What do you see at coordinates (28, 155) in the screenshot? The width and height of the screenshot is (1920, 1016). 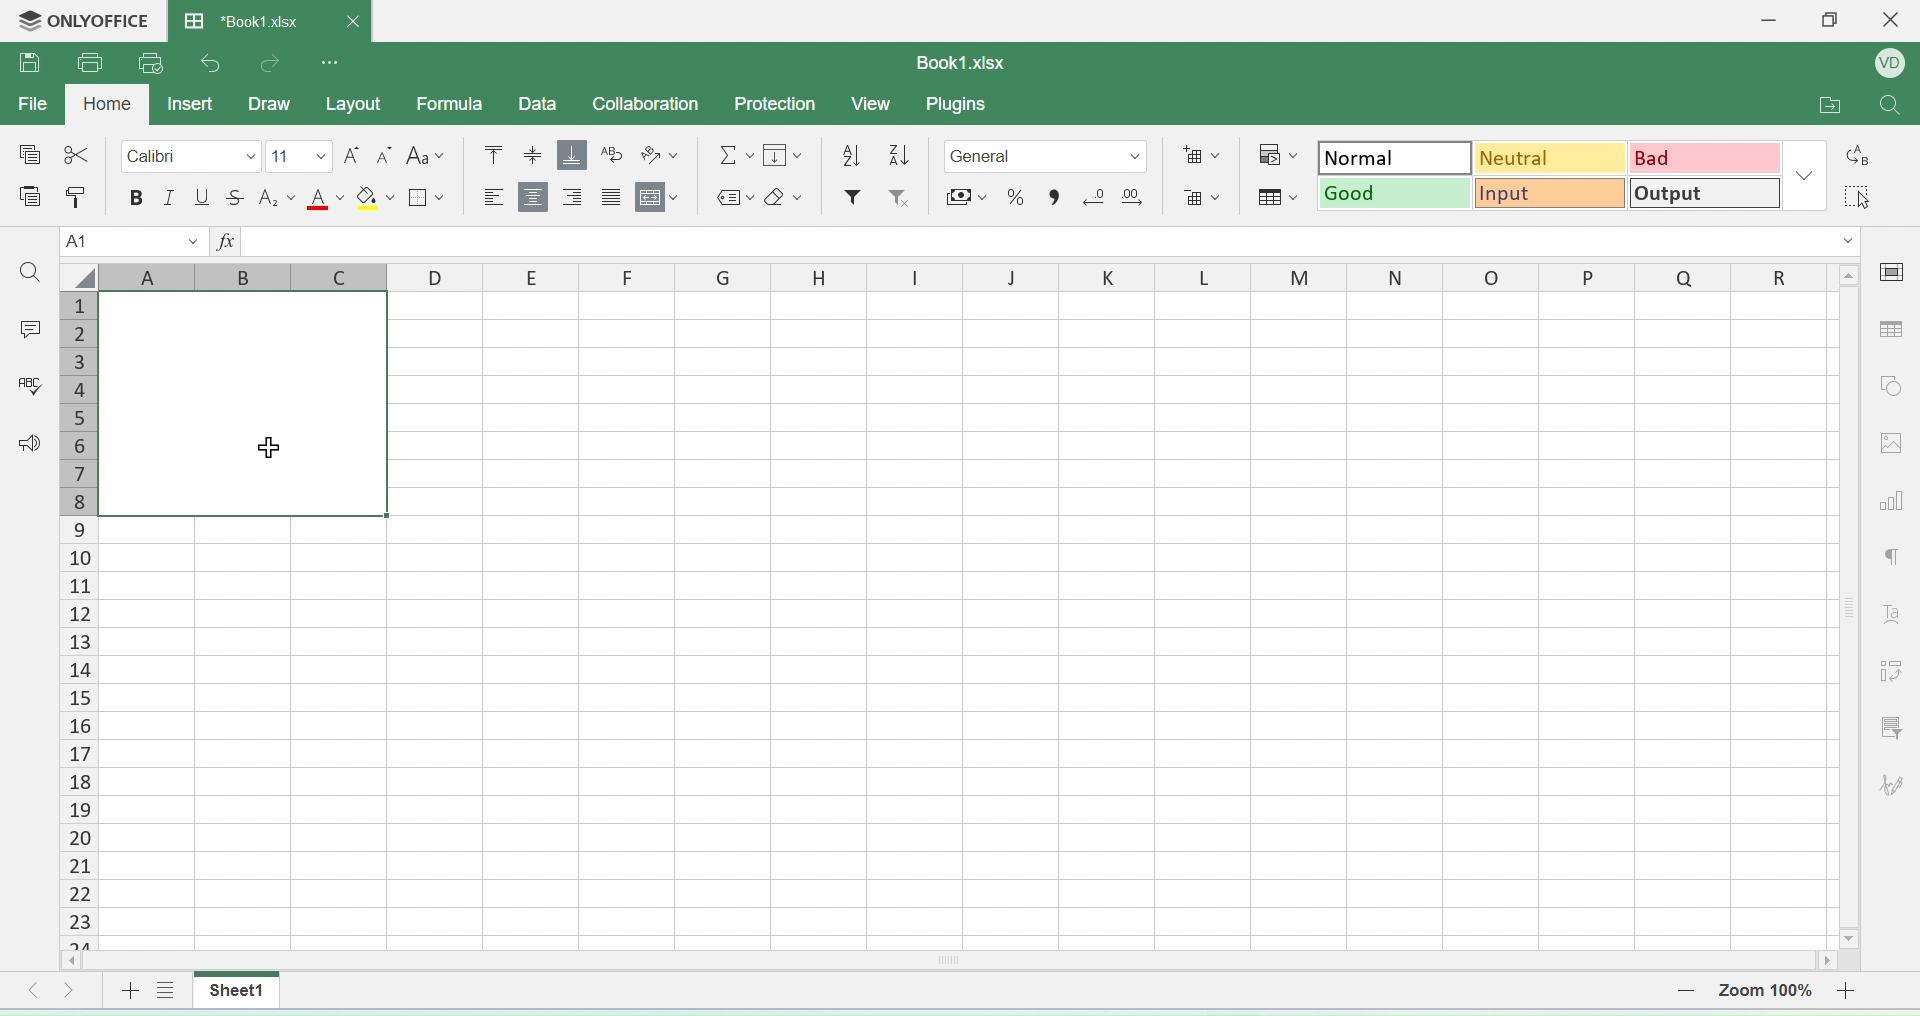 I see `special` at bounding box center [28, 155].